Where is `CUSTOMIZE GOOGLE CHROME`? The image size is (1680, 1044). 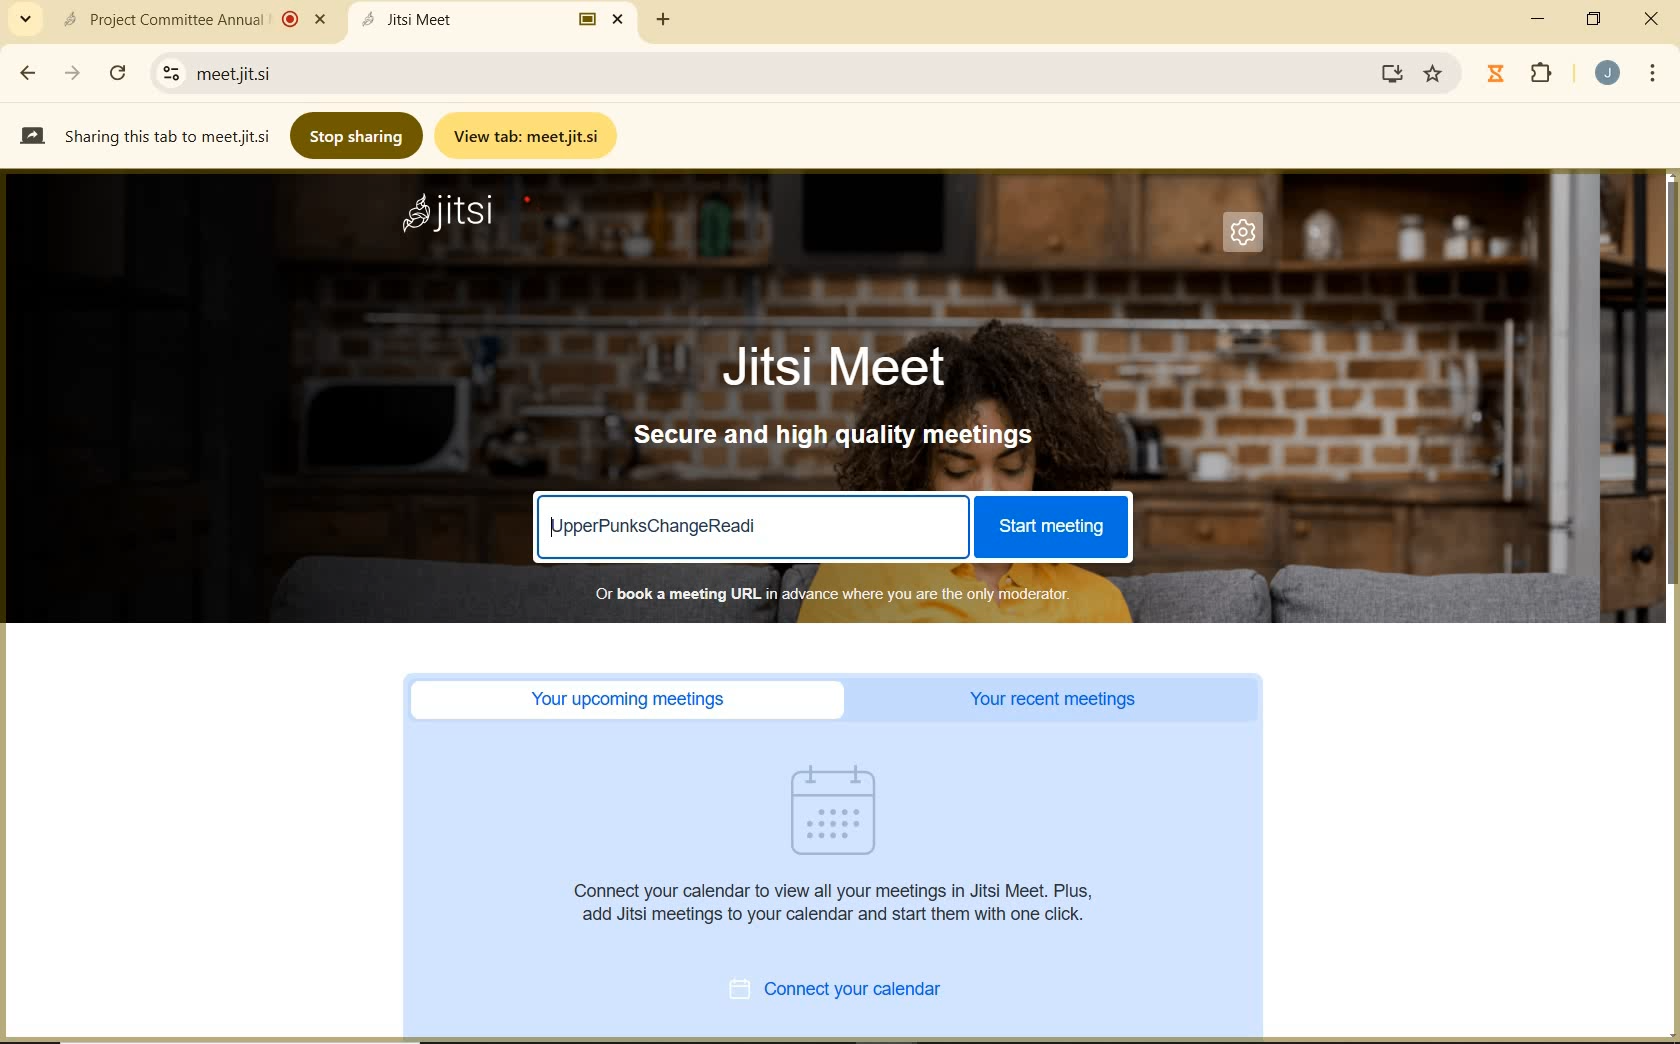
CUSTOMIZE GOOGLE CHROME is located at coordinates (1653, 75).